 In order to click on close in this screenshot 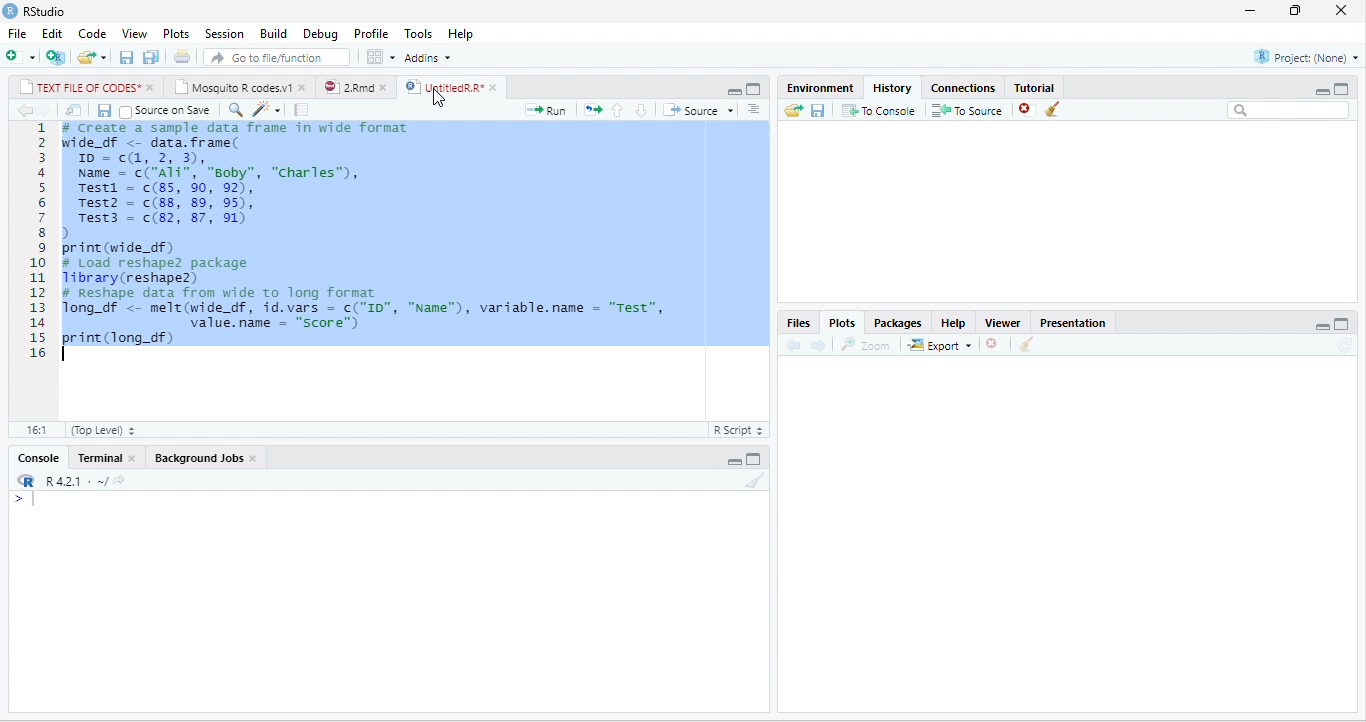, I will do `click(387, 87)`.